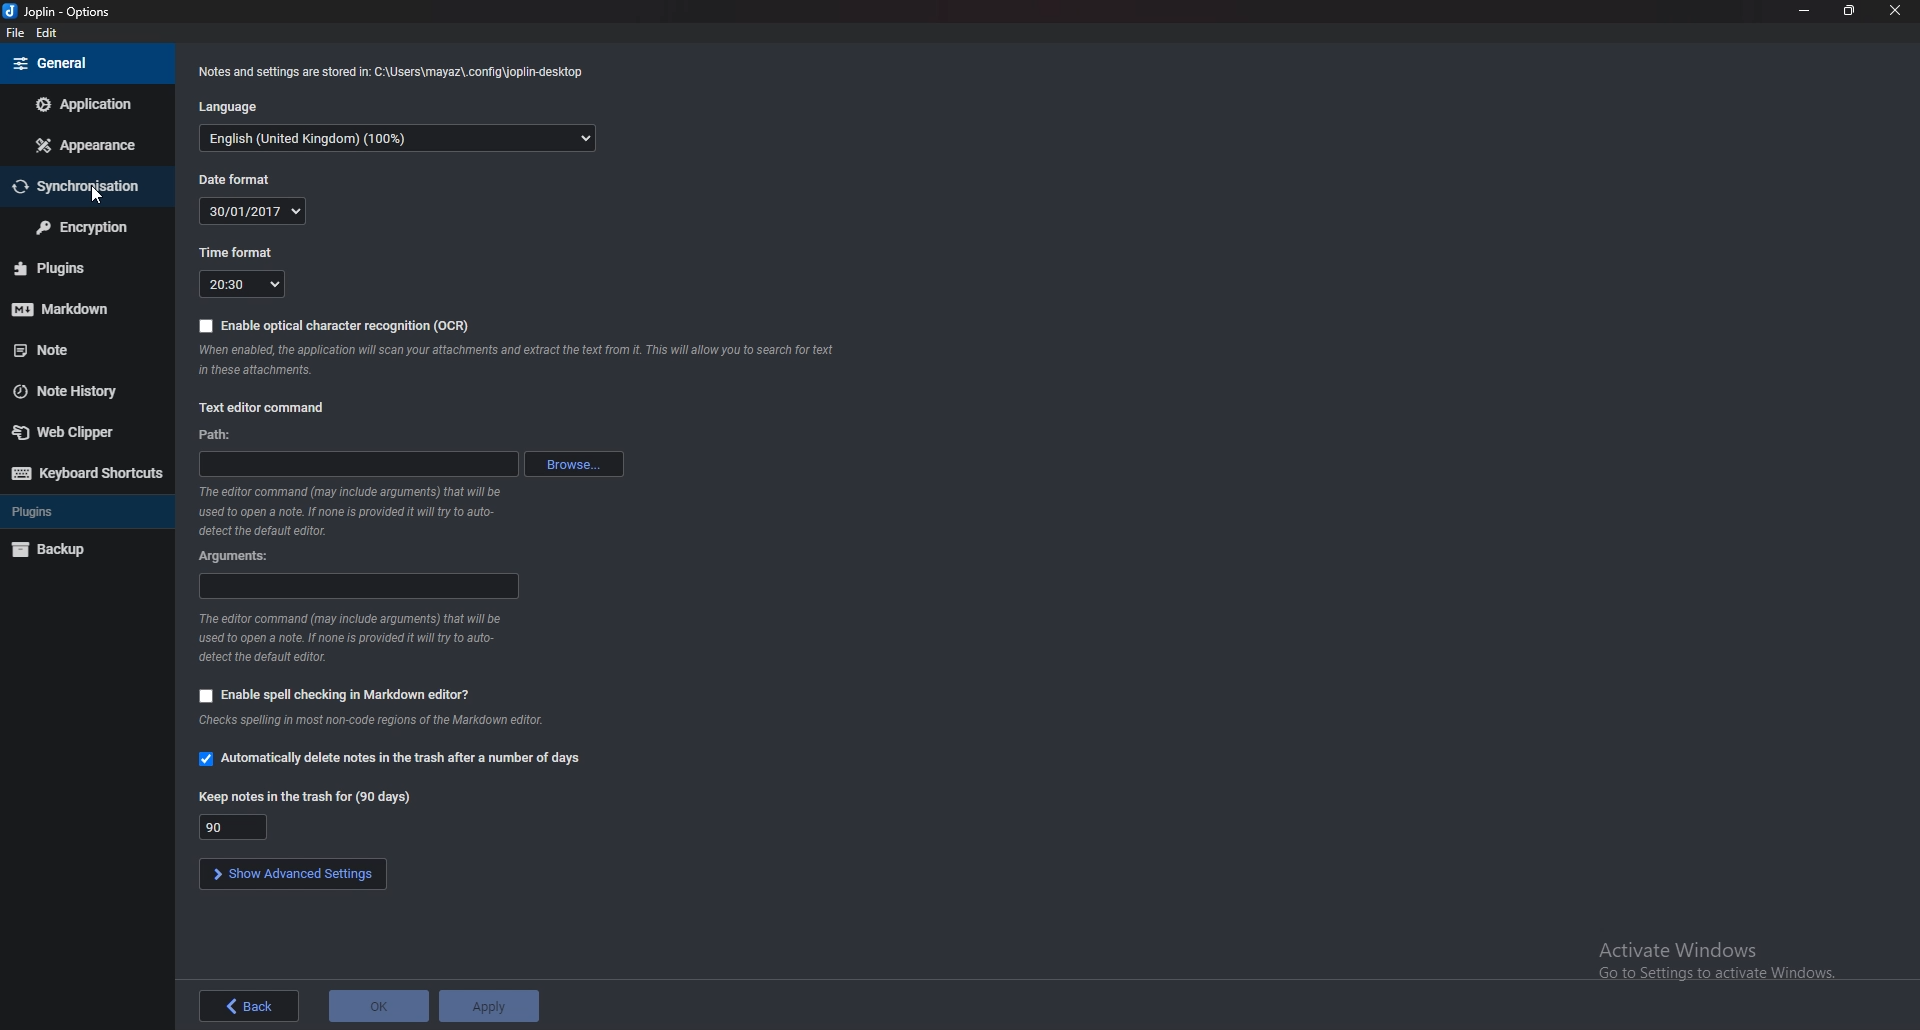  I want to click on cursor, so click(94, 197).